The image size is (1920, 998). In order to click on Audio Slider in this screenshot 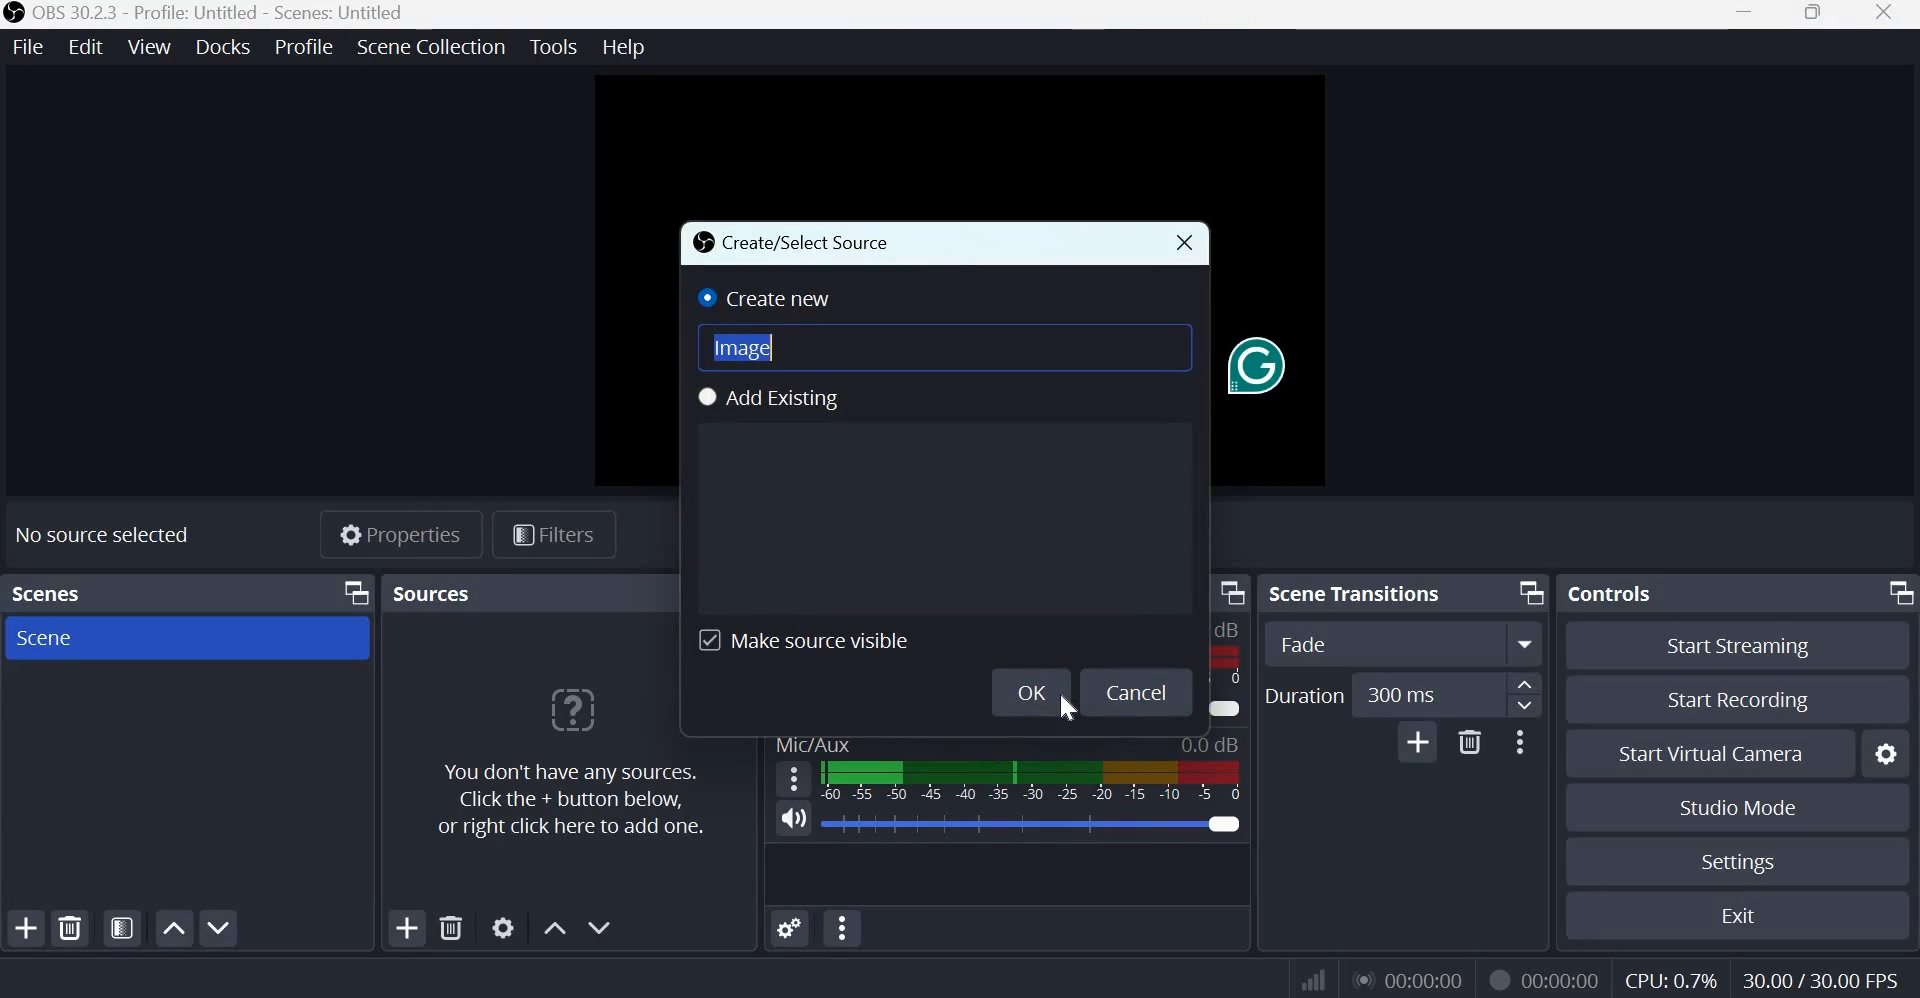, I will do `click(1034, 826)`.